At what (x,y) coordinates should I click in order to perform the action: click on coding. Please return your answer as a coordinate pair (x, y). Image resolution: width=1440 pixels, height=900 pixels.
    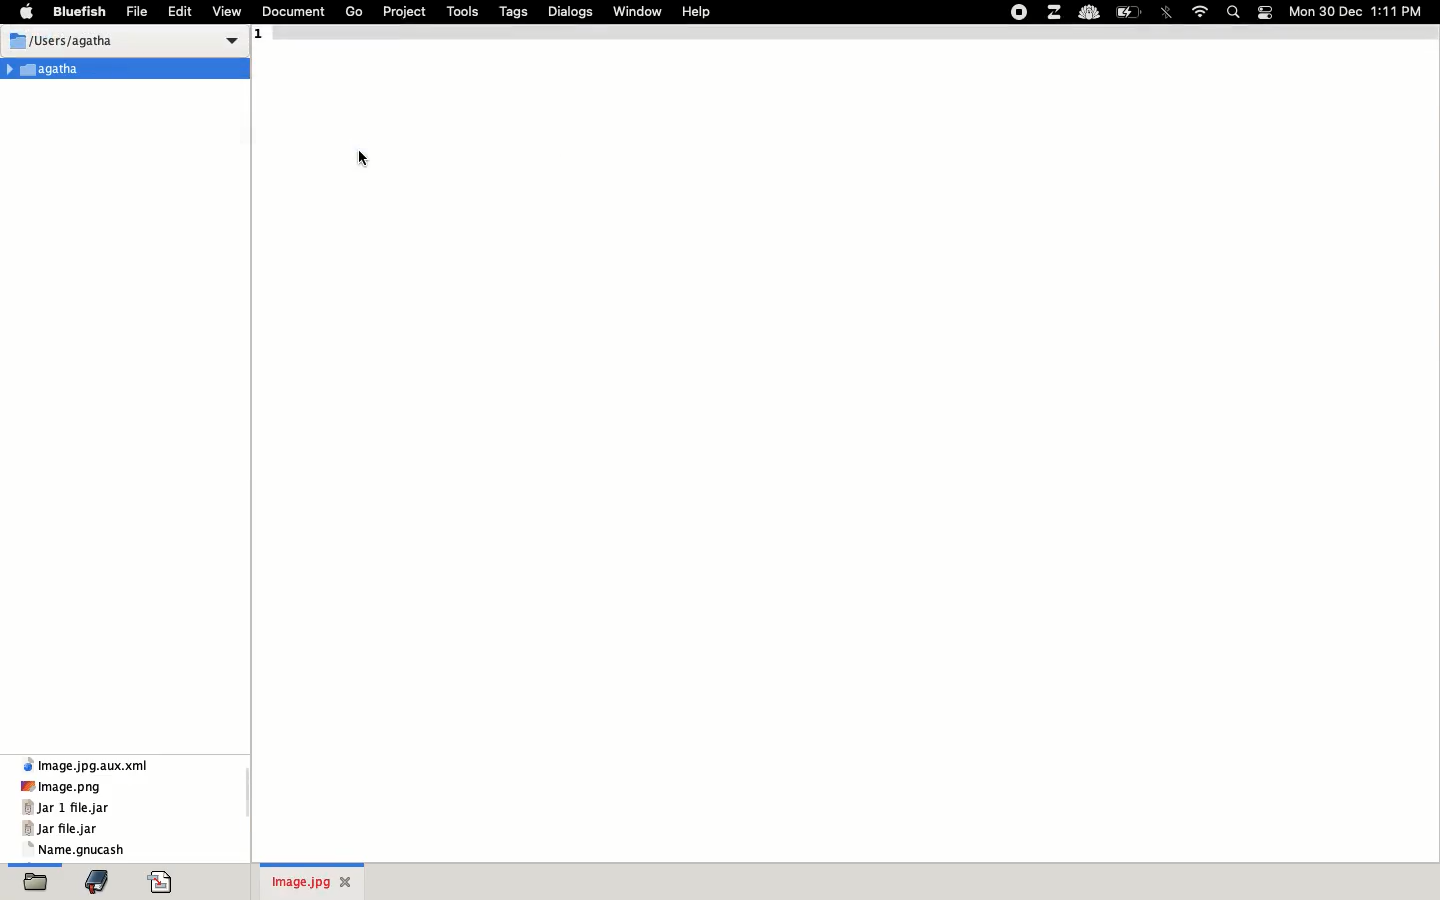
    Looking at the image, I should click on (166, 883).